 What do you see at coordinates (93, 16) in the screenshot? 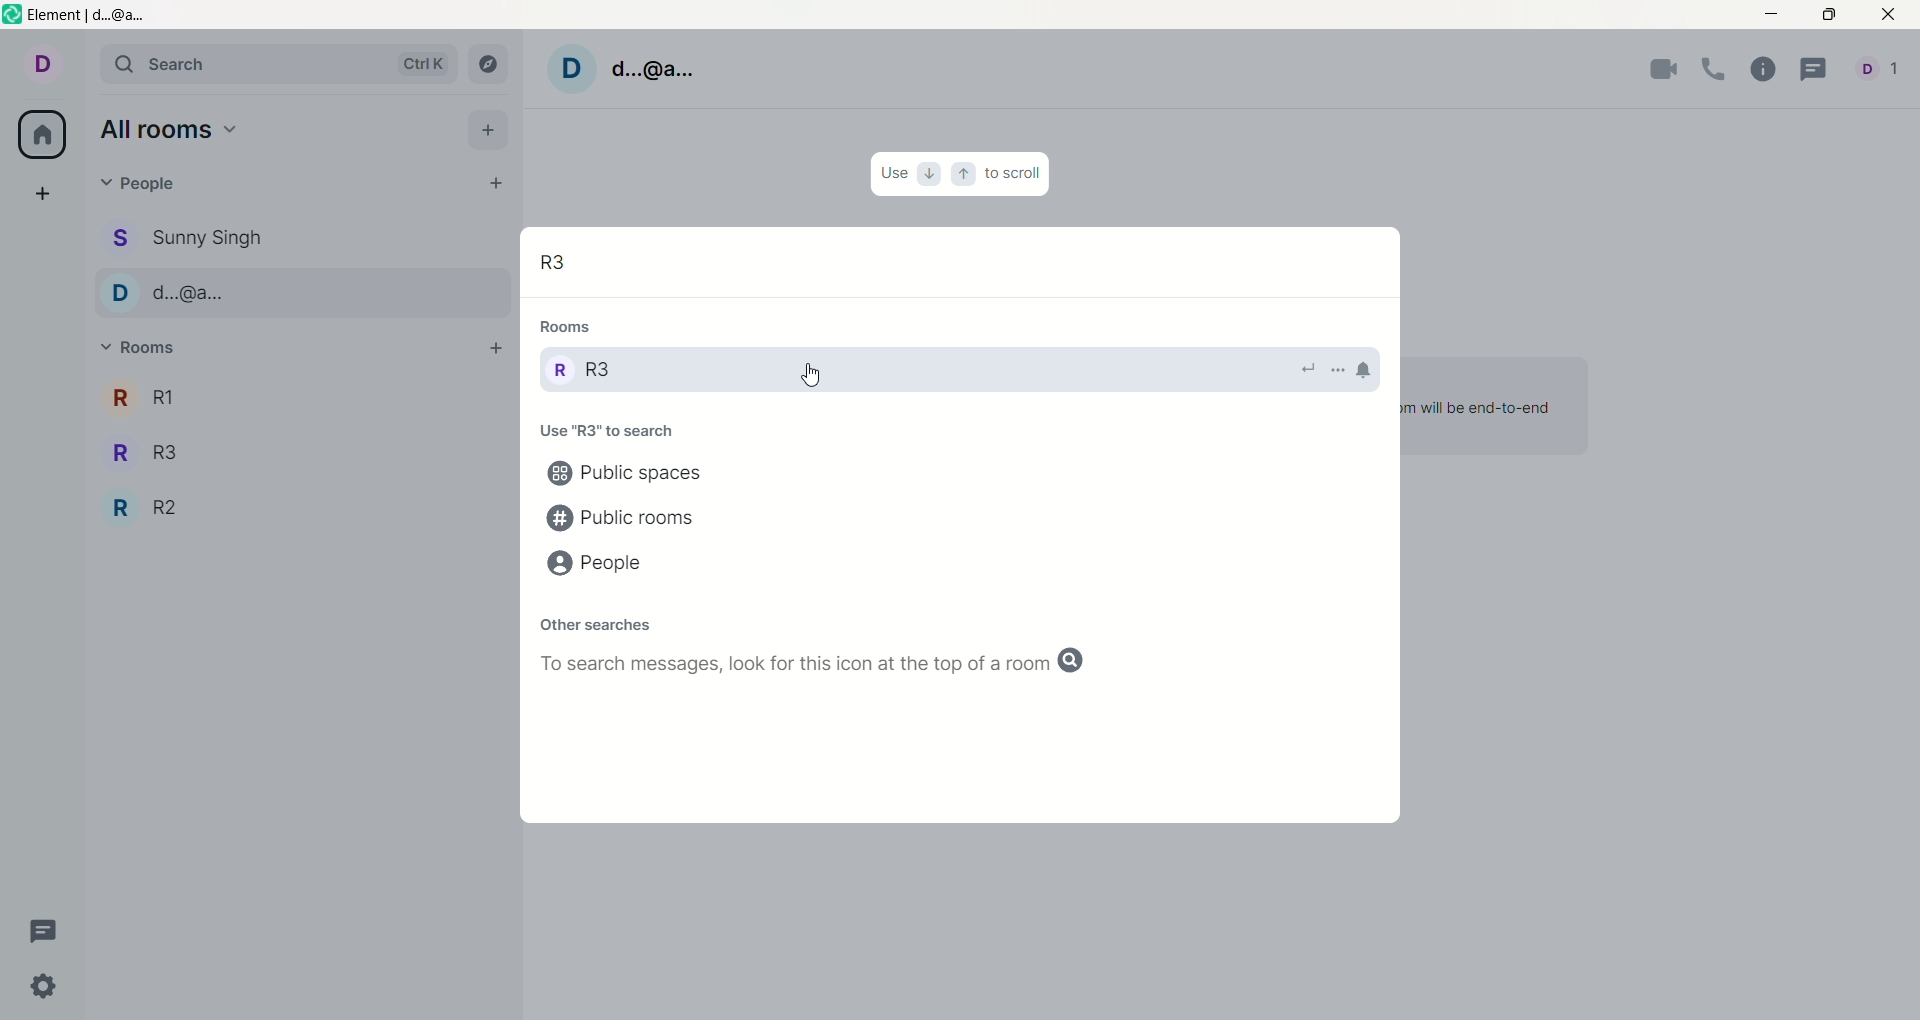
I see `element` at bounding box center [93, 16].